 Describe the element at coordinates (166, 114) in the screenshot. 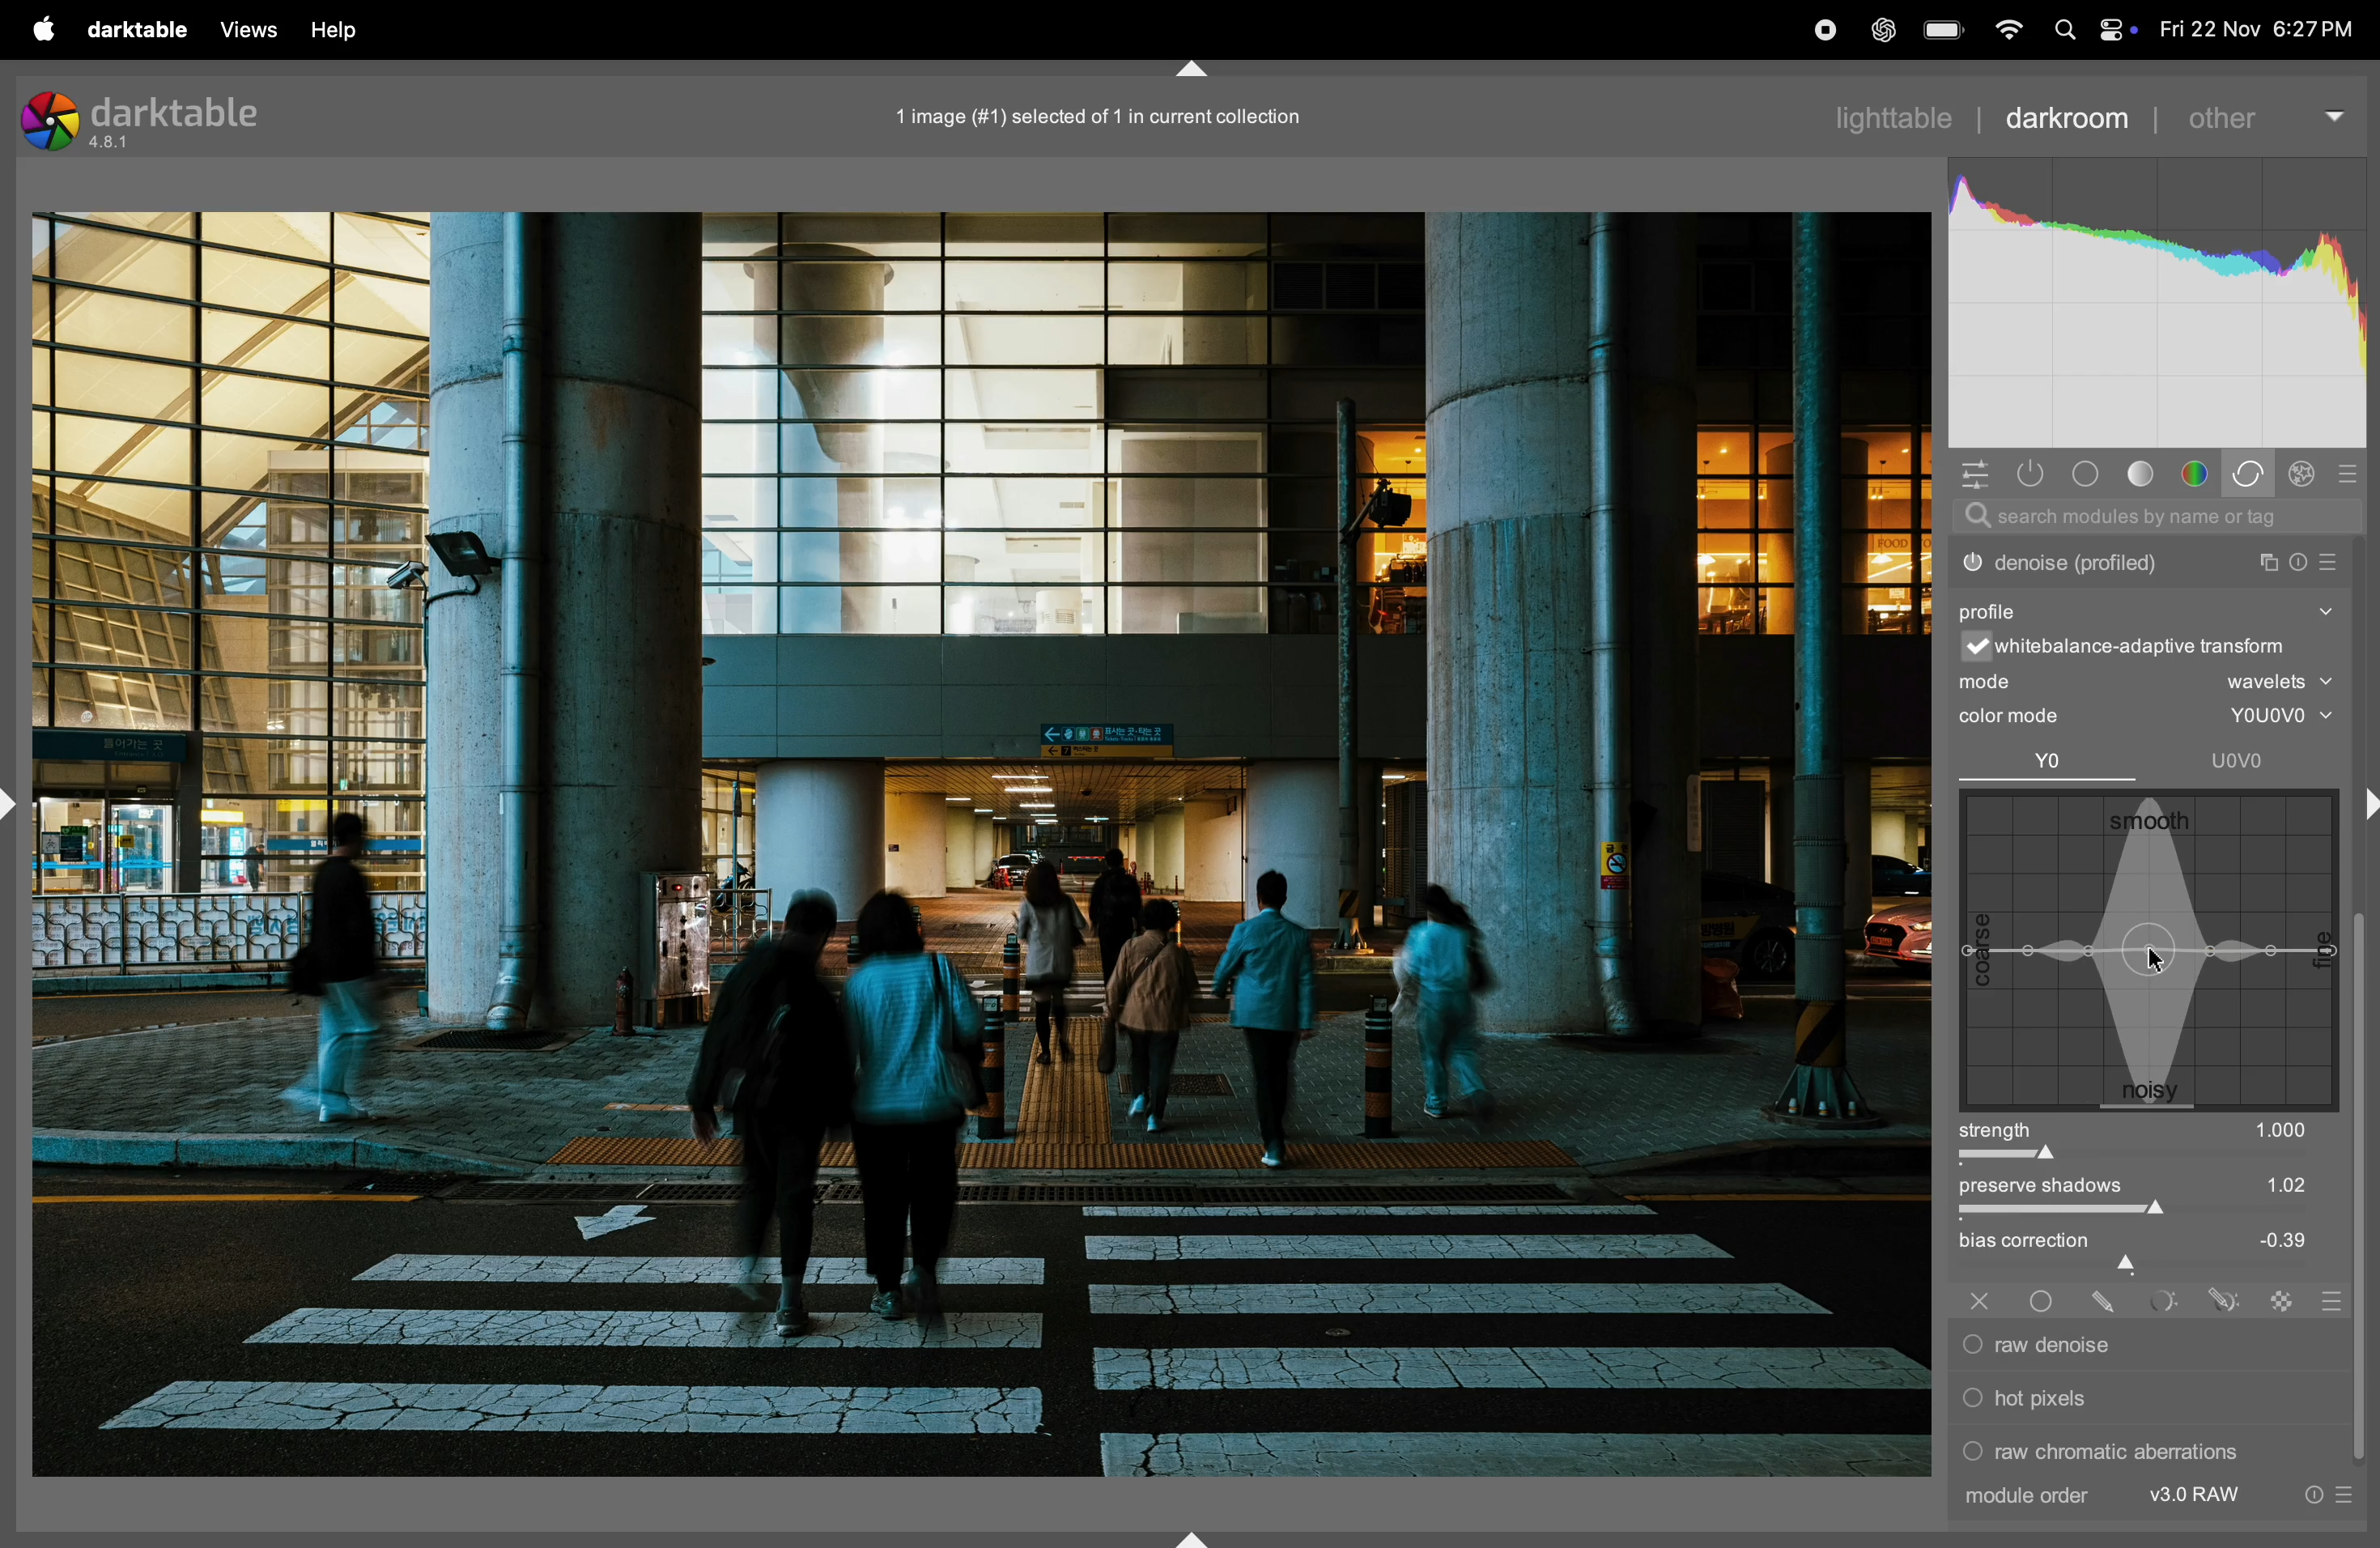

I see `darktable version` at that location.